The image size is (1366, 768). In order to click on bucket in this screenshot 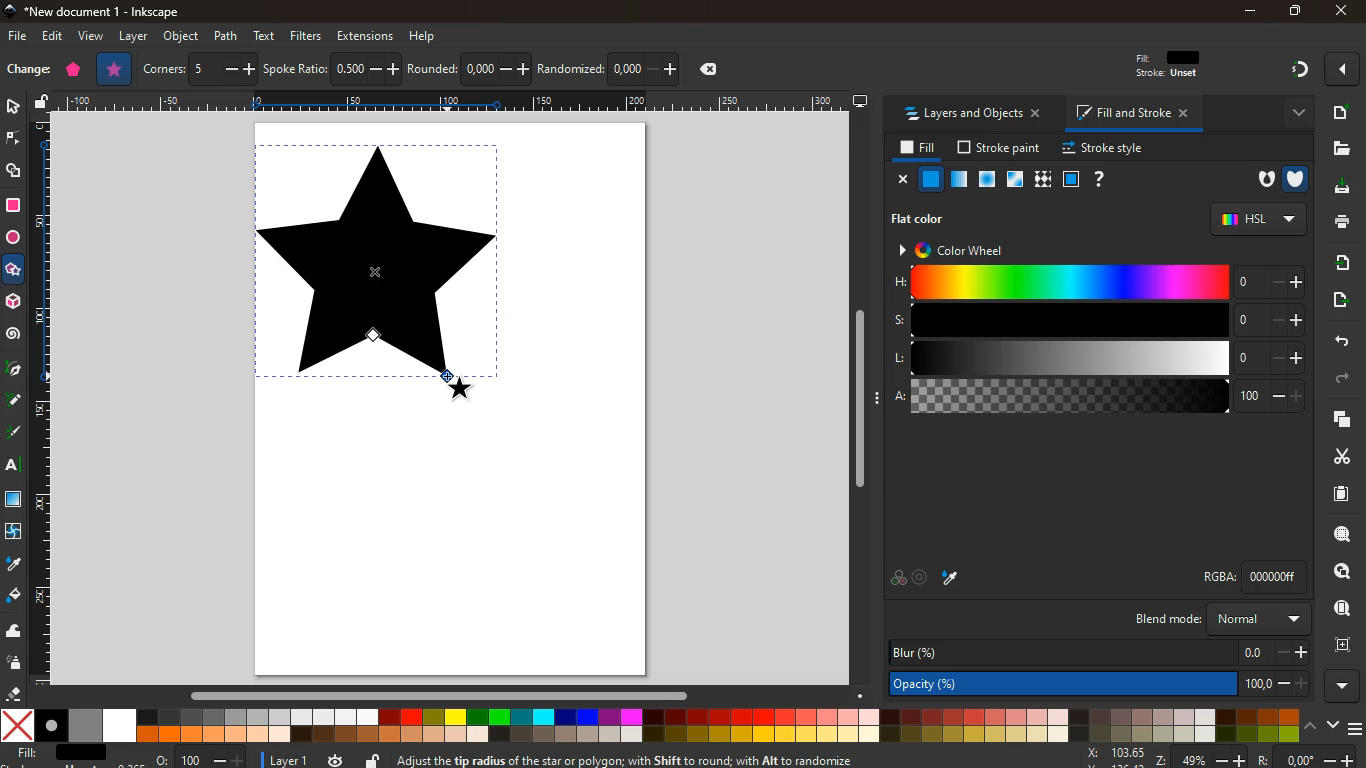, I will do `click(13, 596)`.